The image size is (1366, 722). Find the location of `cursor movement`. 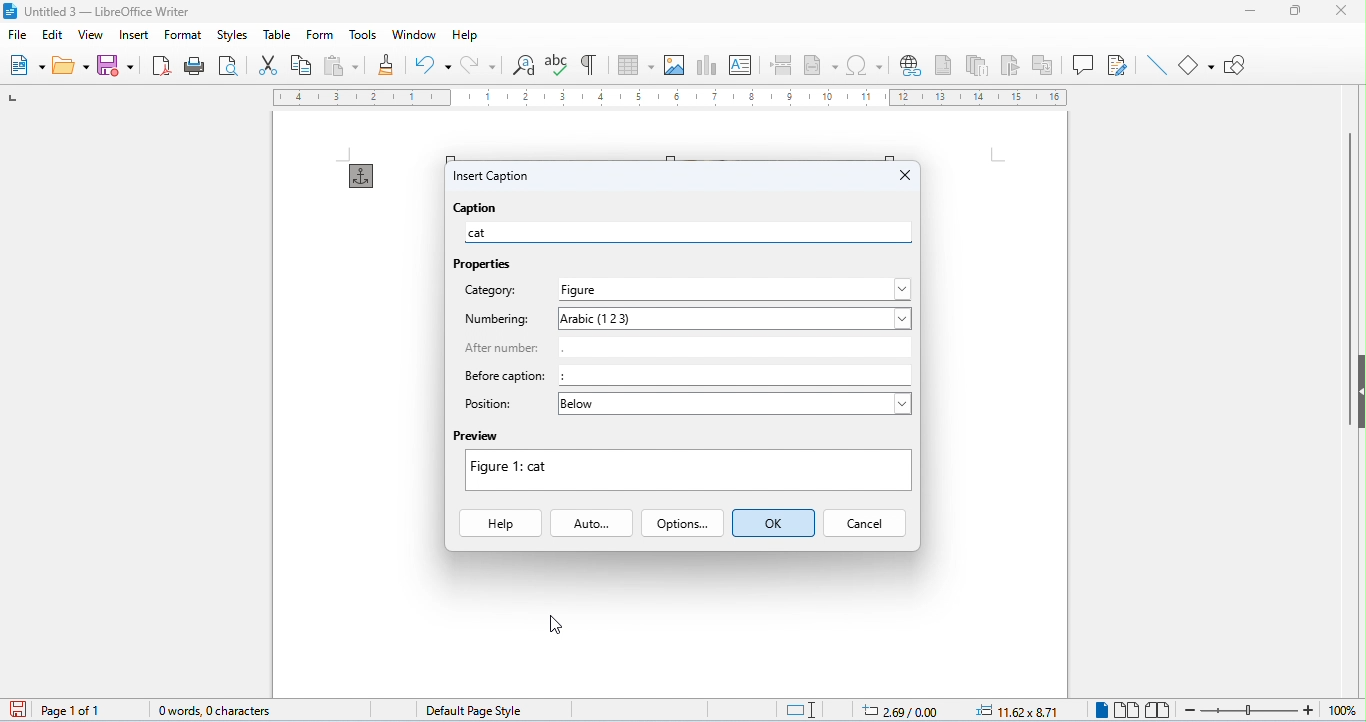

cursor movement is located at coordinates (555, 625).